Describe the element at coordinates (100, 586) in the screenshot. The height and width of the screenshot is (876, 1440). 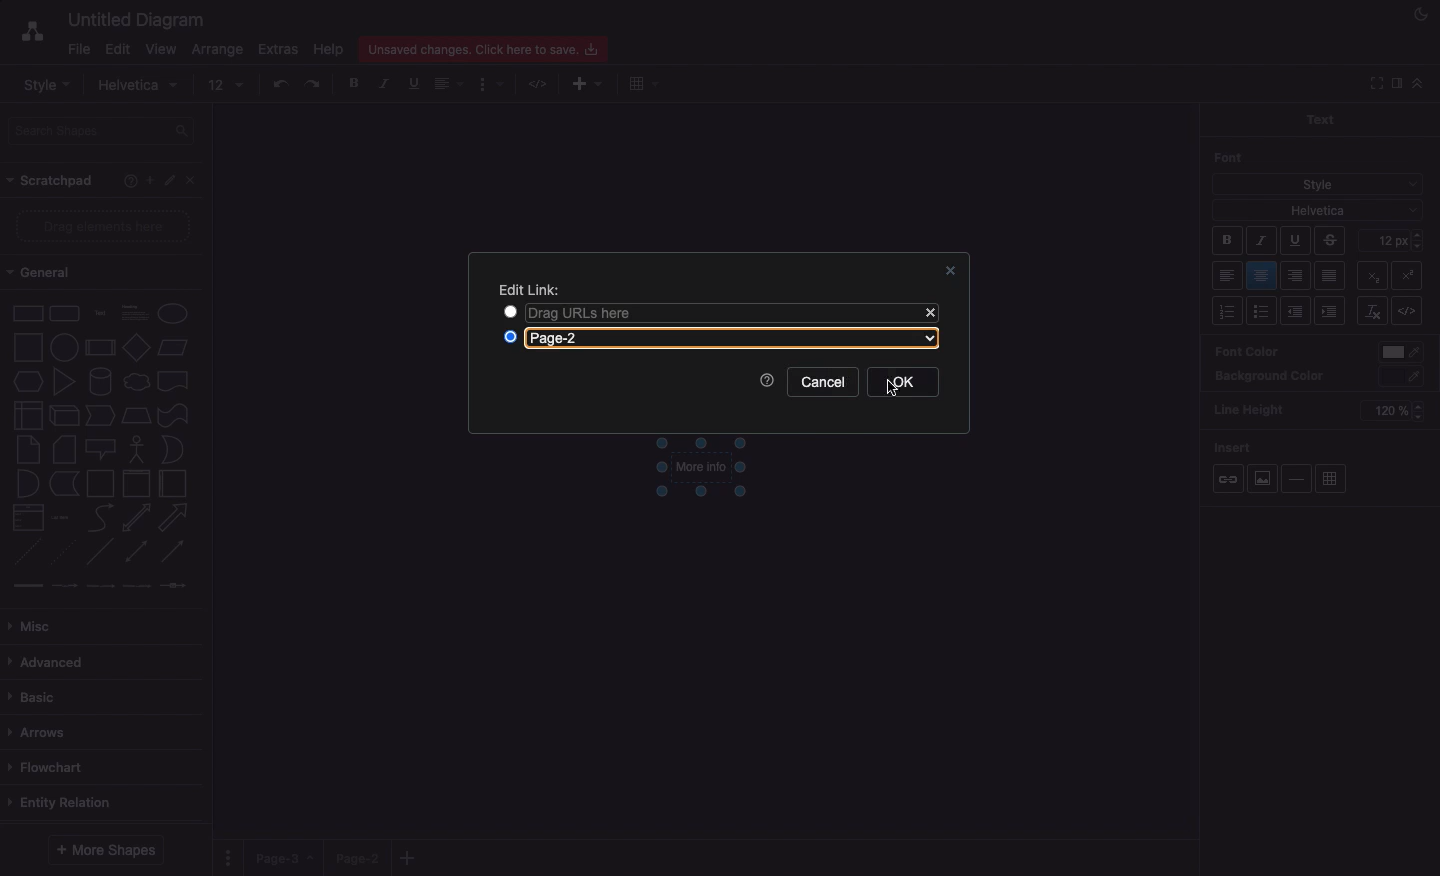
I see `connector with 2 labels` at that location.